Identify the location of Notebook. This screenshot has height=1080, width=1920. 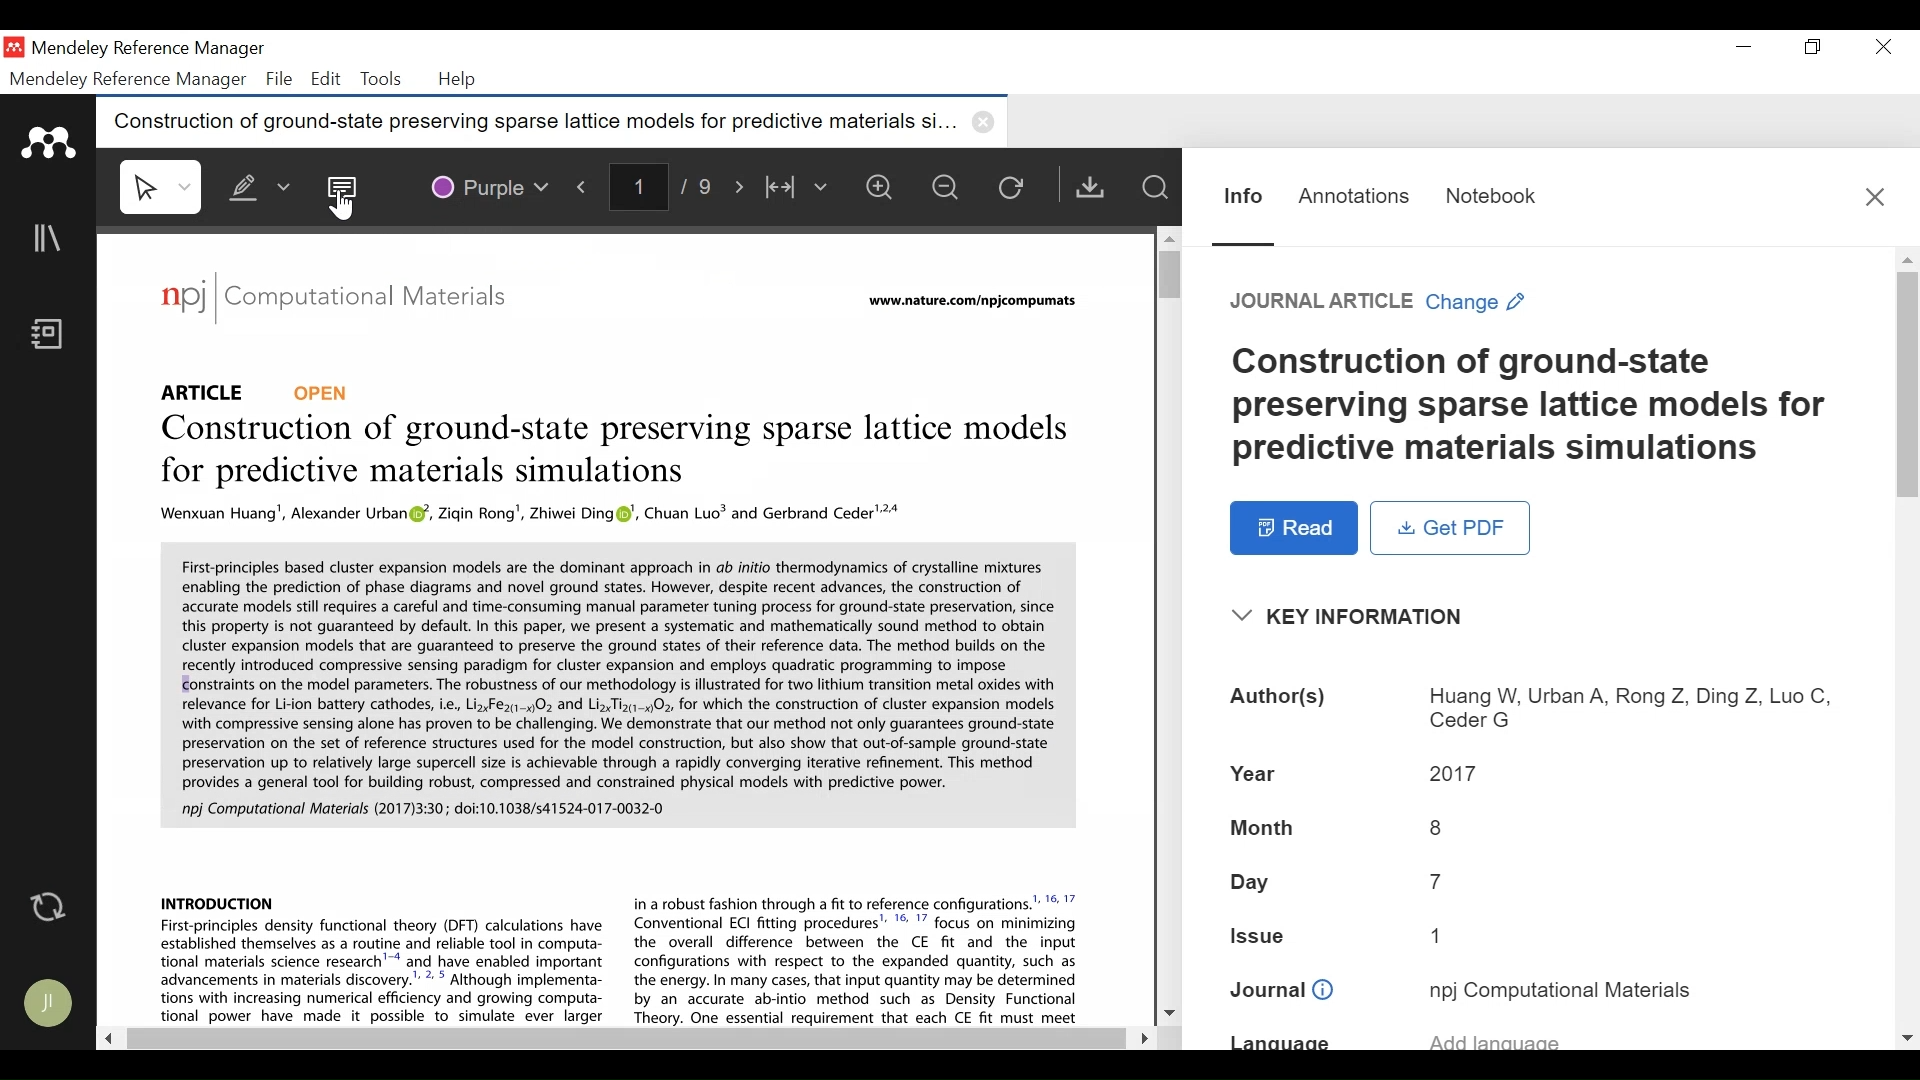
(1489, 193).